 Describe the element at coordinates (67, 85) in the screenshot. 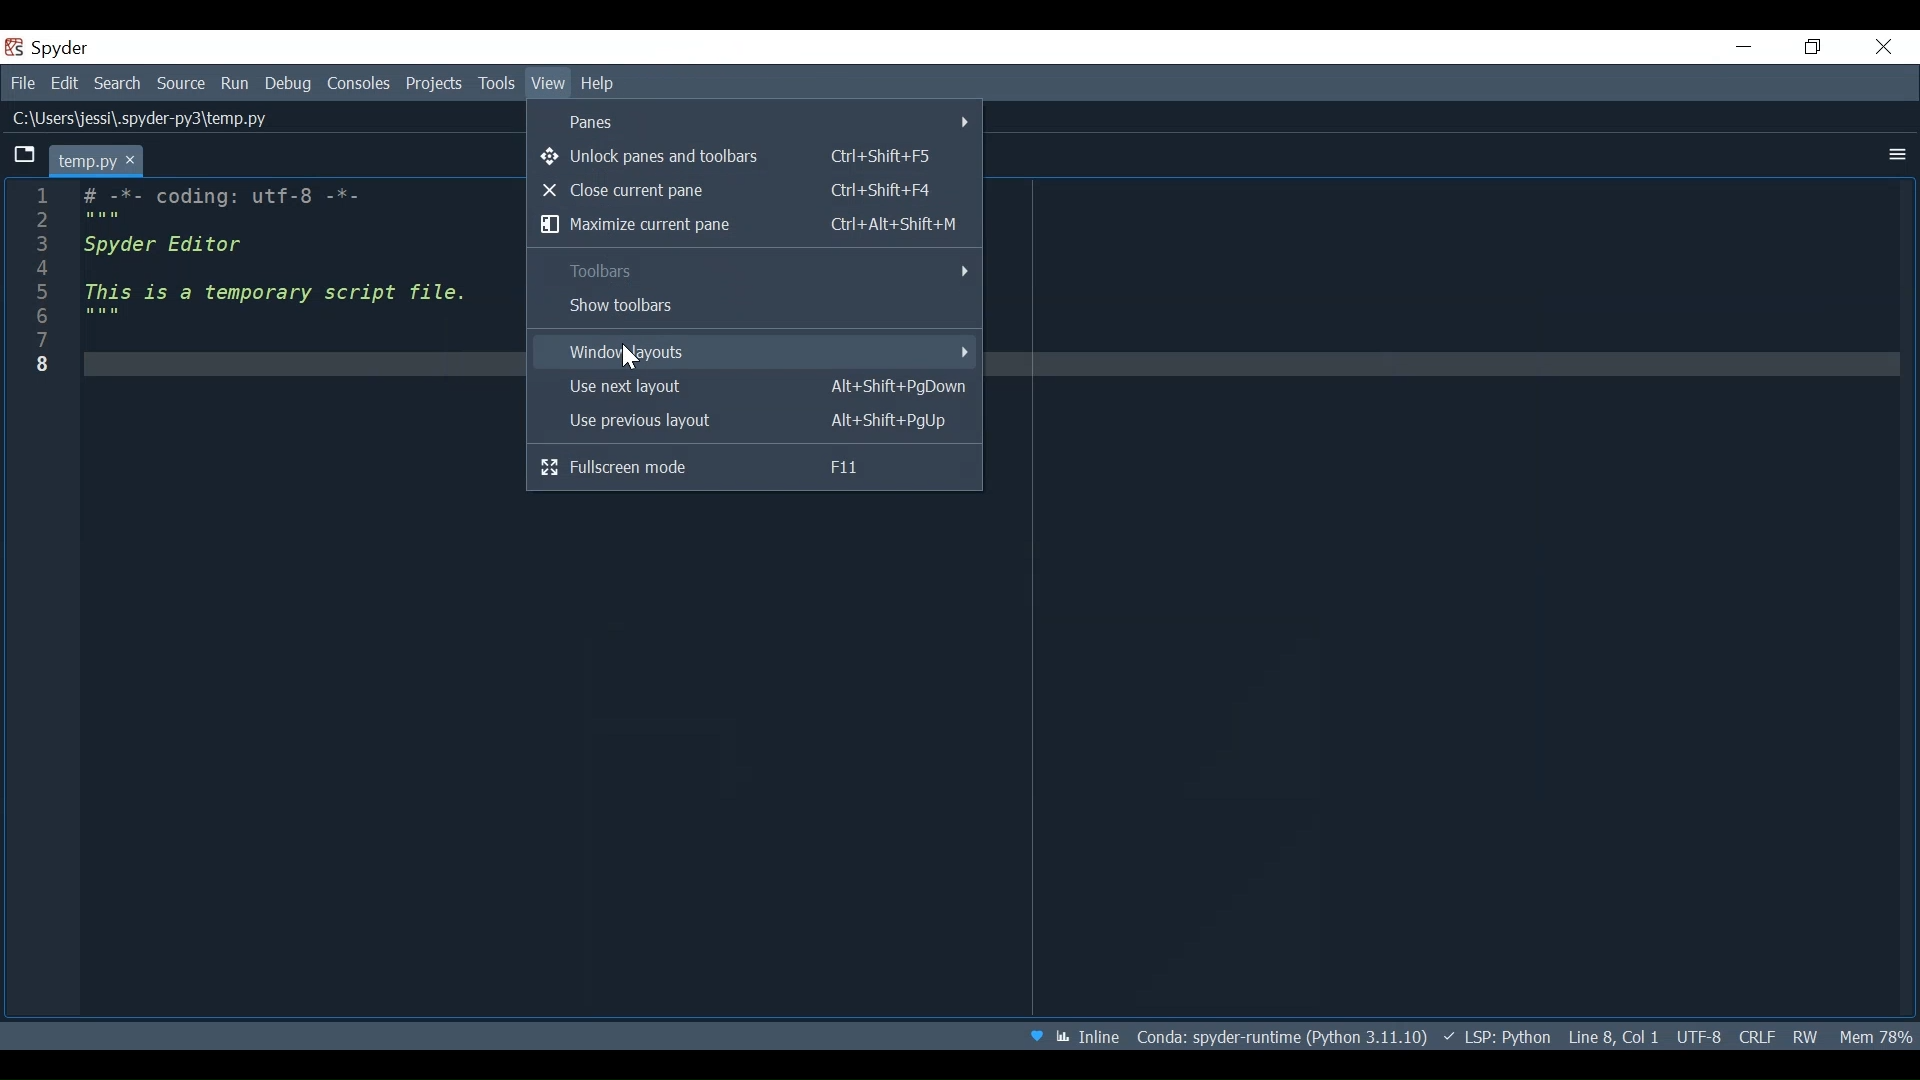

I see `Edit` at that location.